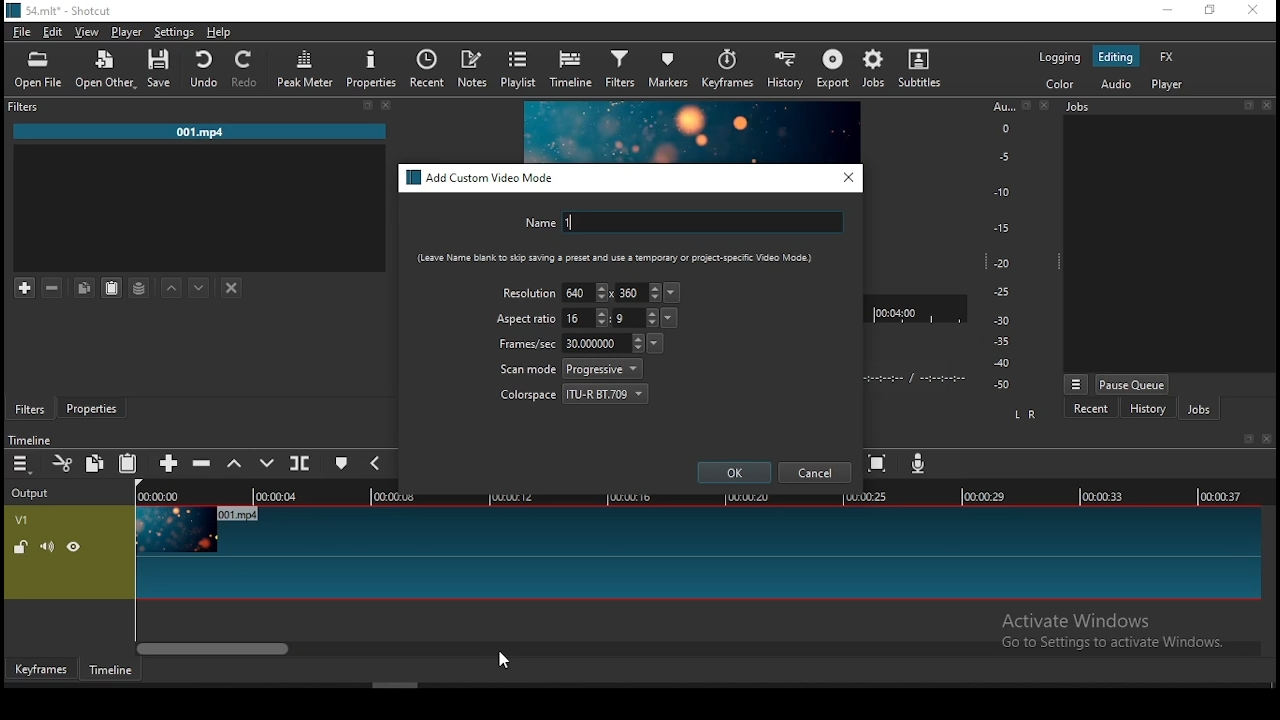  Describe the element at coordinates (170, 465) in the screenshot. I see `append` at that location.